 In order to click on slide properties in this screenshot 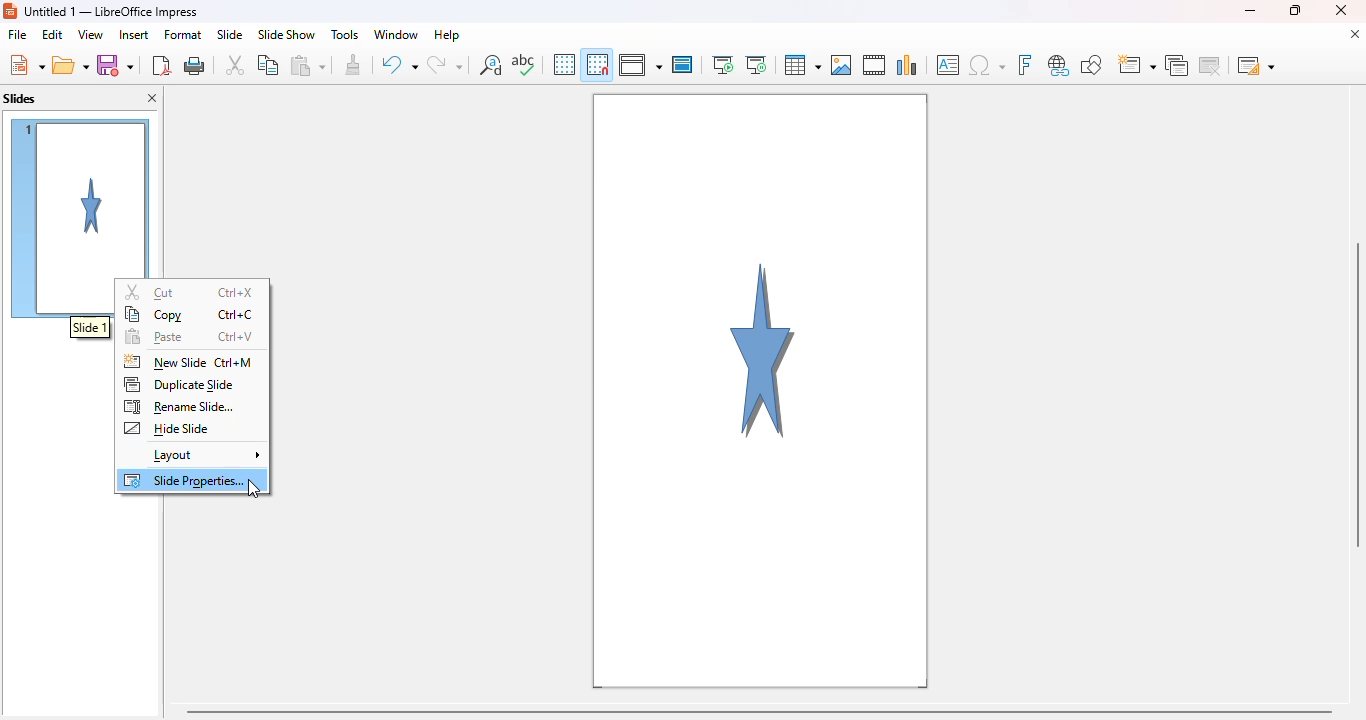, I will do `click(184, 480)`.